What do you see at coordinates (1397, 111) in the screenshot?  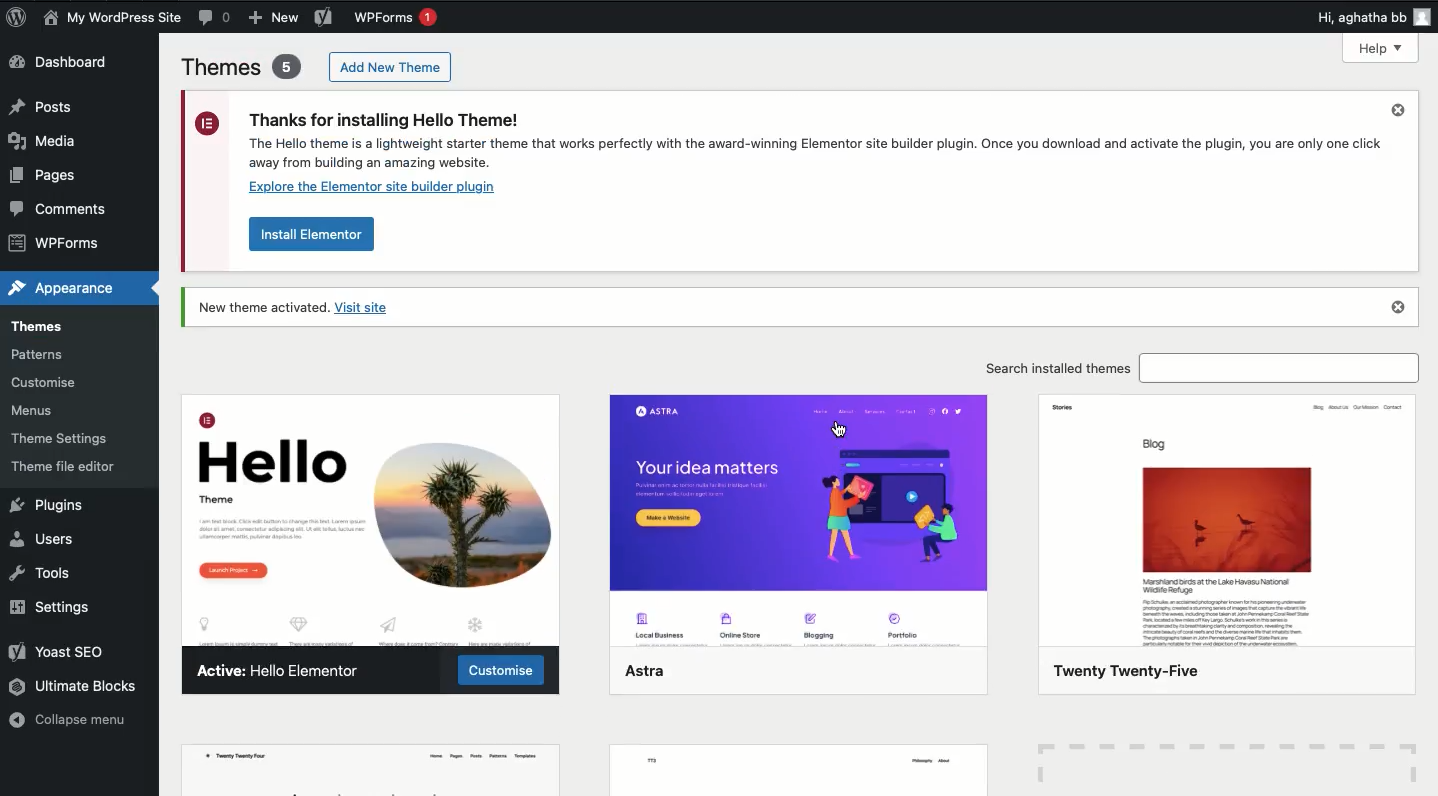 I see `Close` at bounding box center [1397, 111].